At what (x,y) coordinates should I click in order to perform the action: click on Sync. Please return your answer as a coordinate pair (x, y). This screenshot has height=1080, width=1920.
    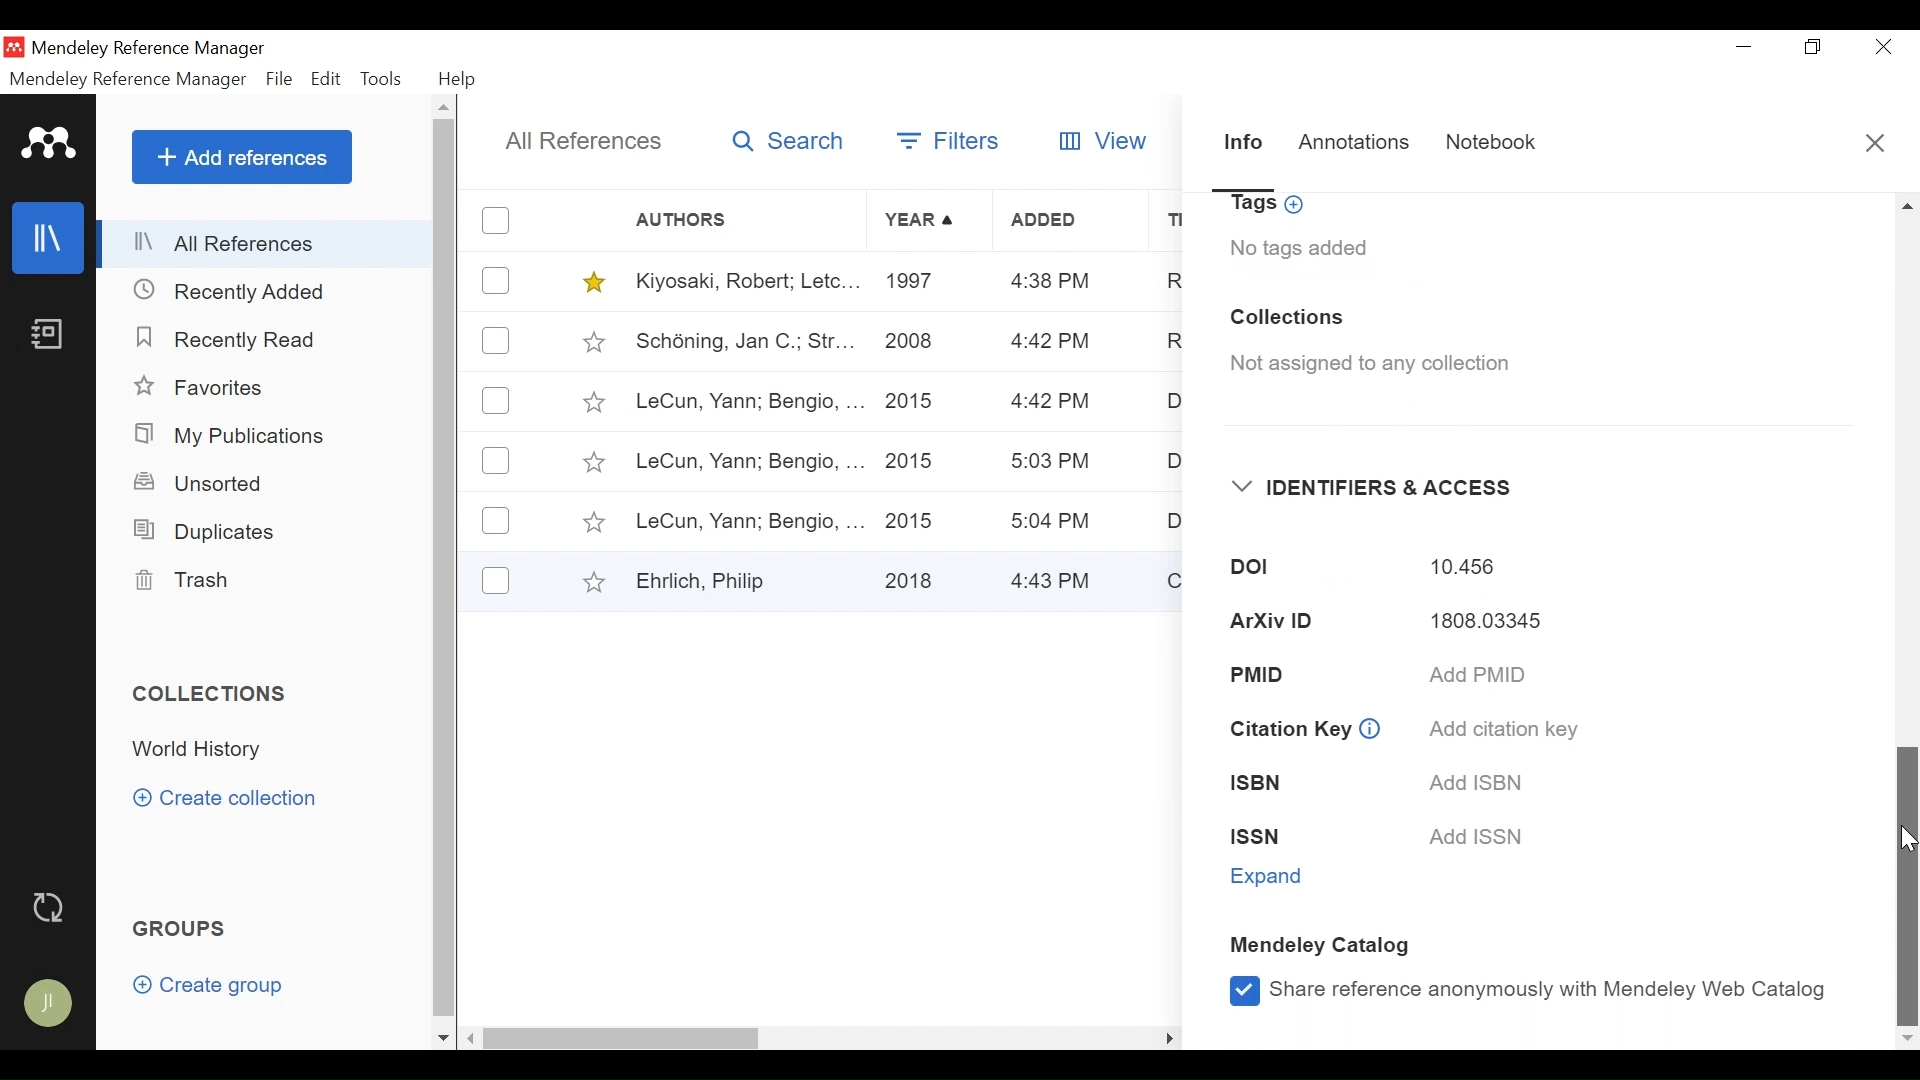
    Looking at the image, I should click on (49, 907).